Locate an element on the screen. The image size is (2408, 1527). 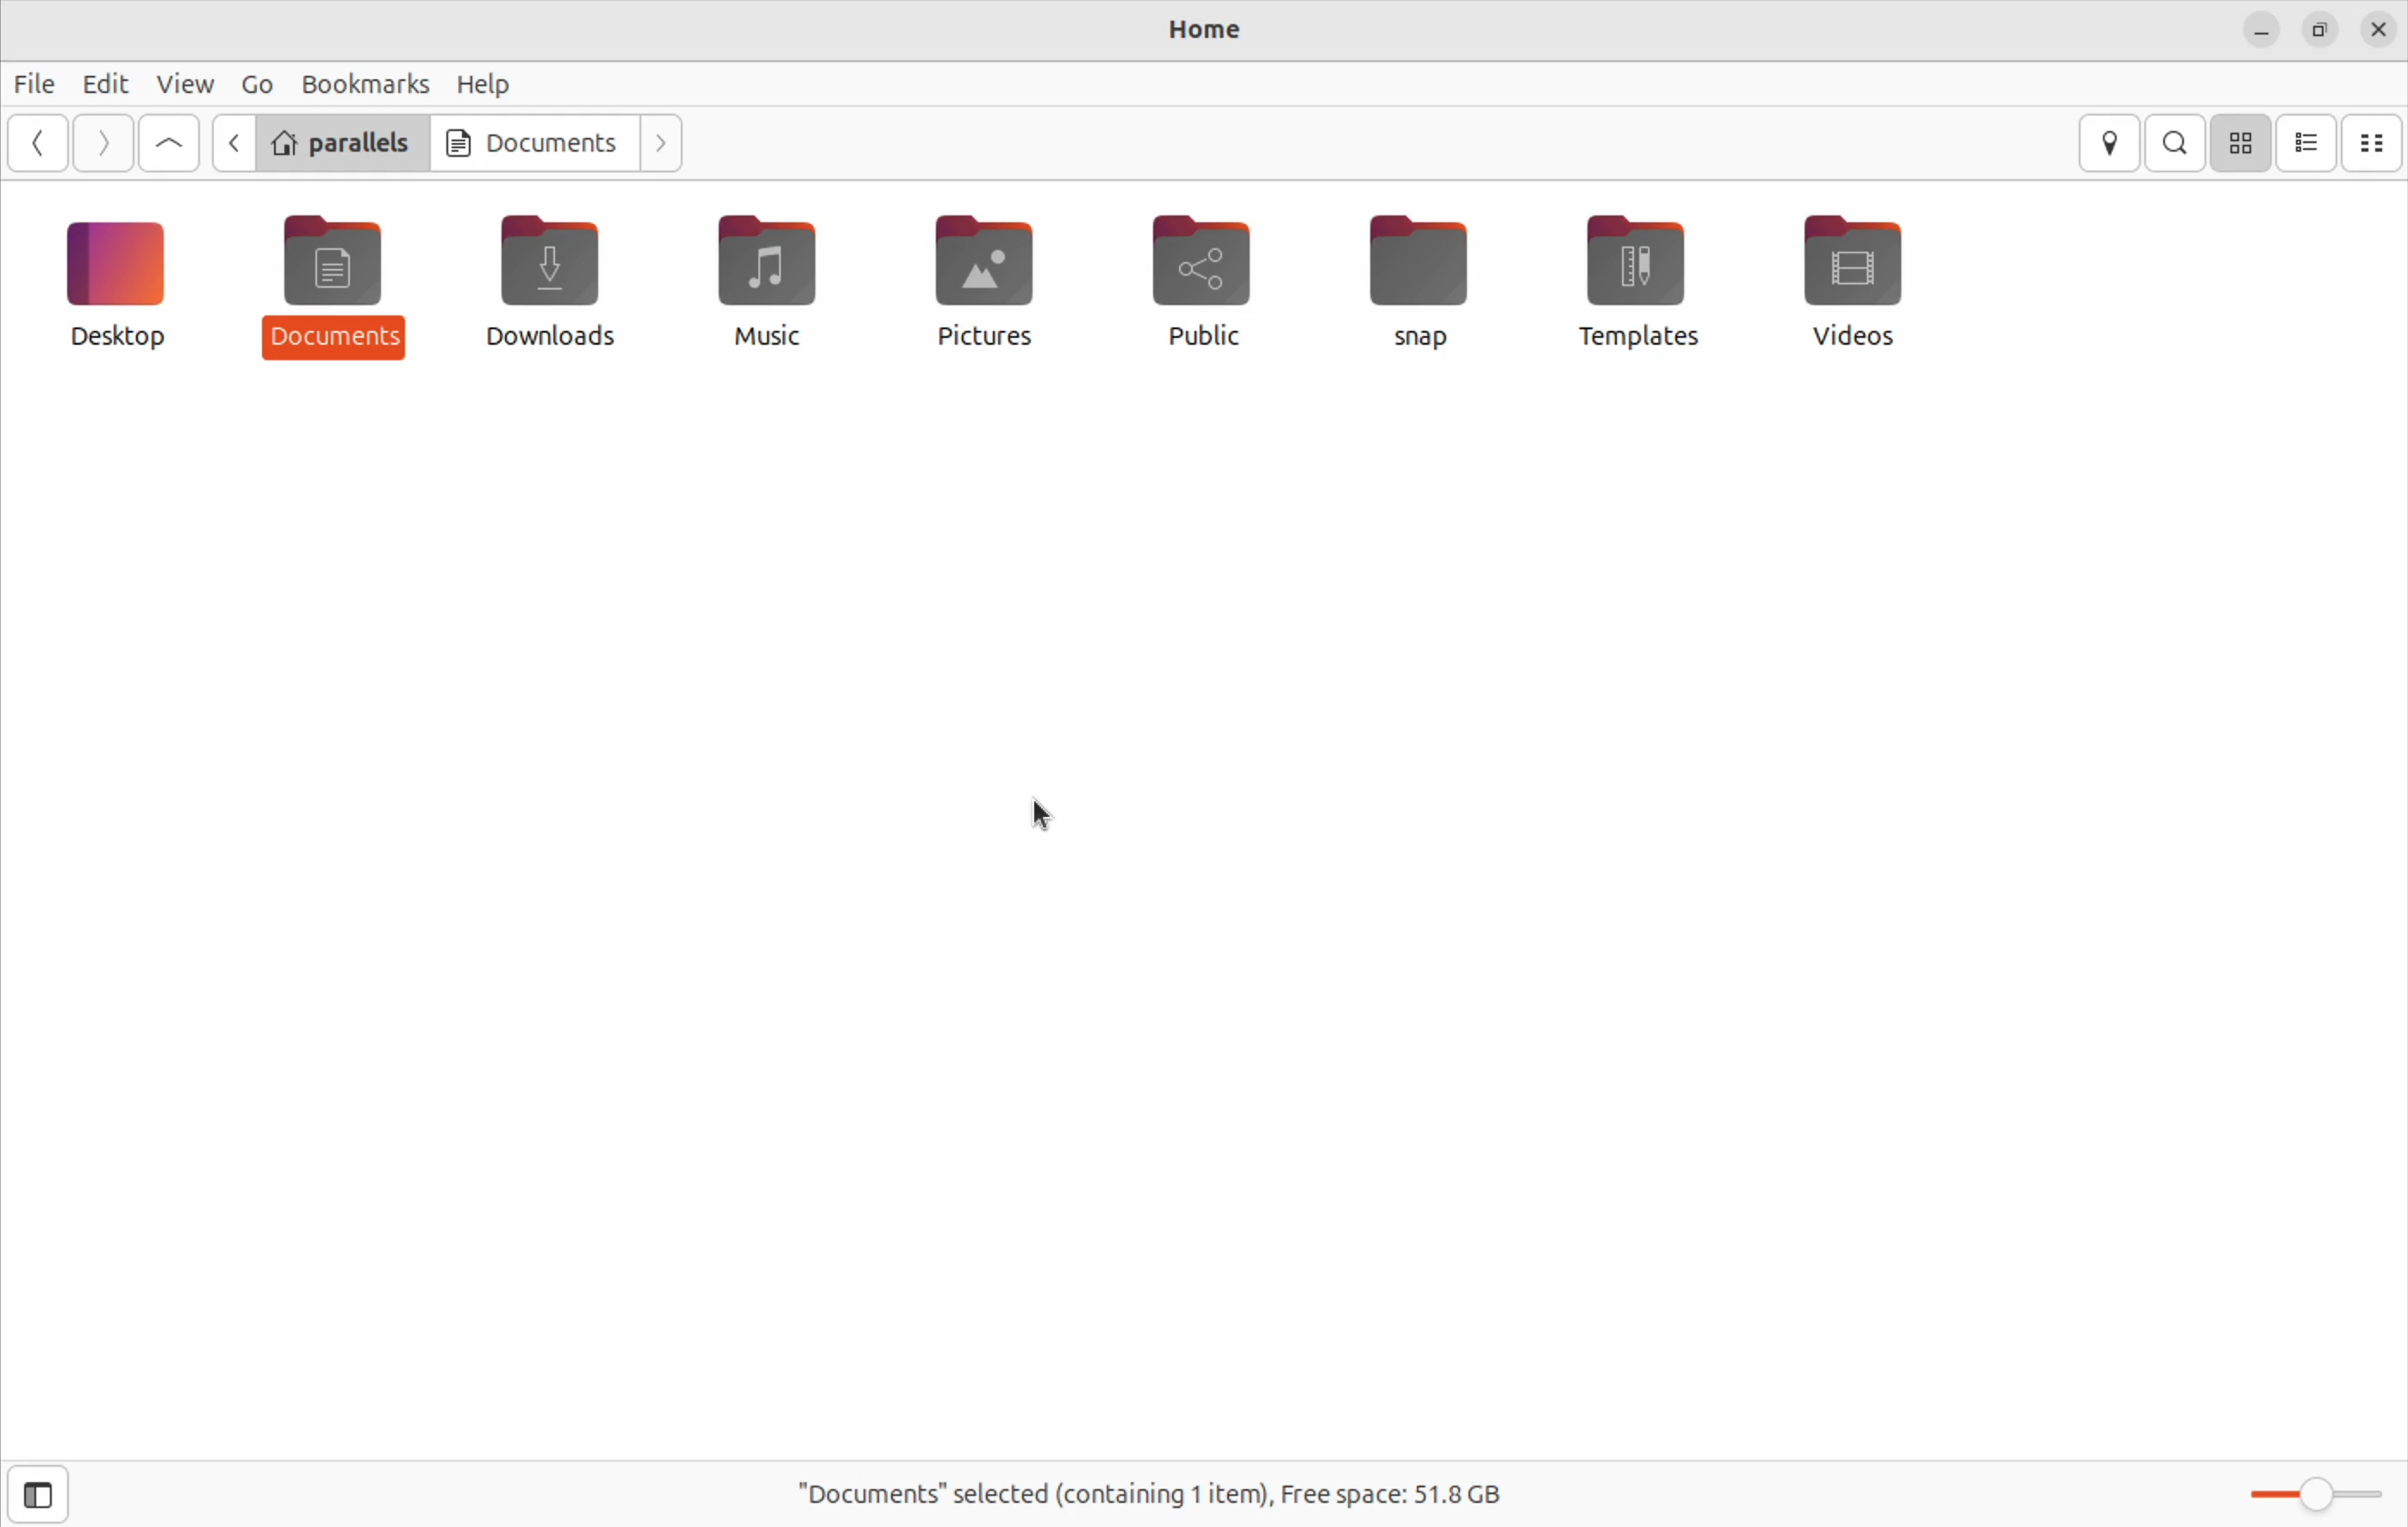
go back is located at coordinates (40, 143).